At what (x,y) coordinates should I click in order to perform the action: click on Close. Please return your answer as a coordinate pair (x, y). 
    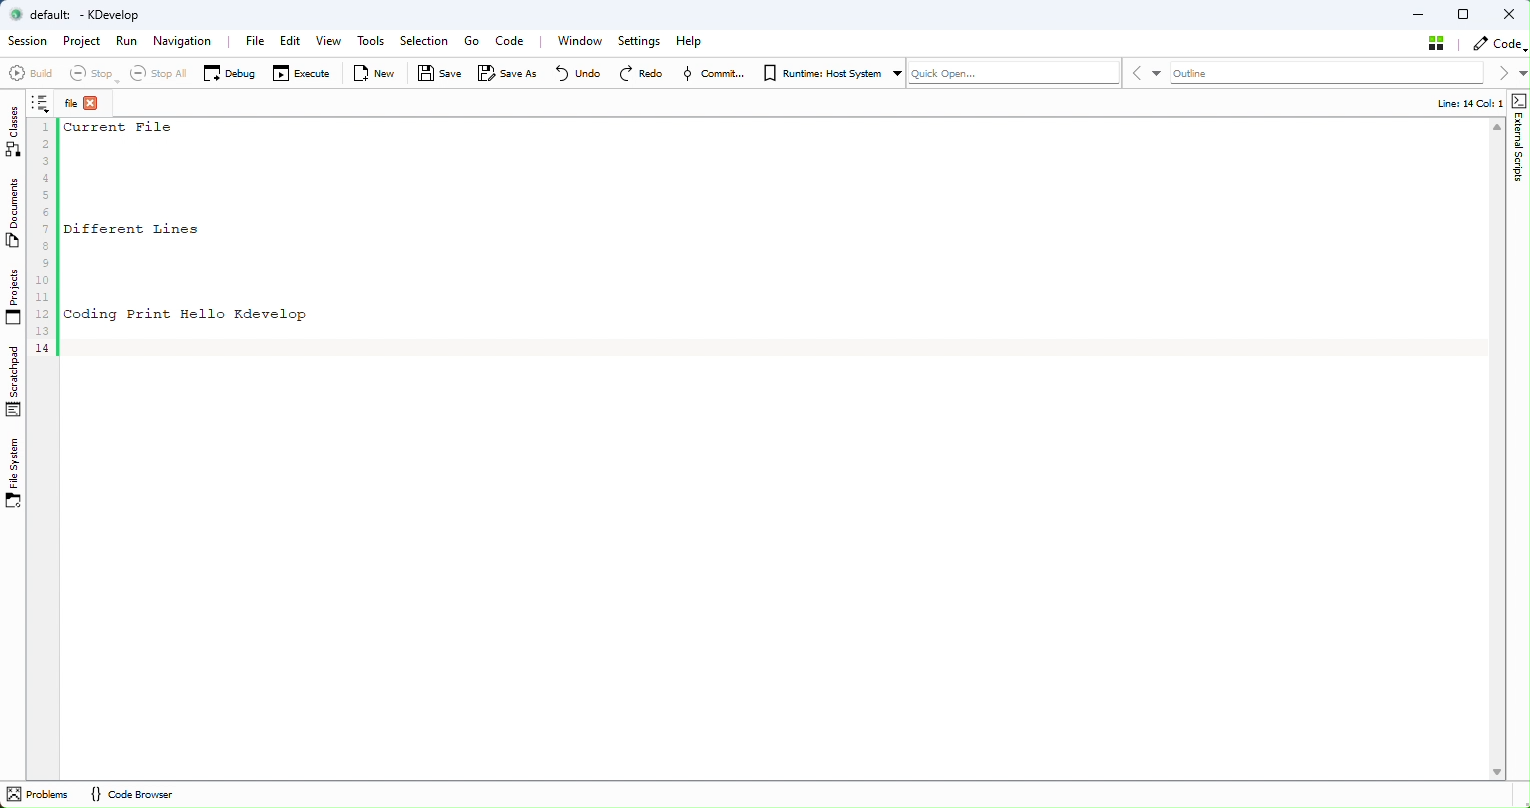
    Looking at the image, I should click on (1510, 14).